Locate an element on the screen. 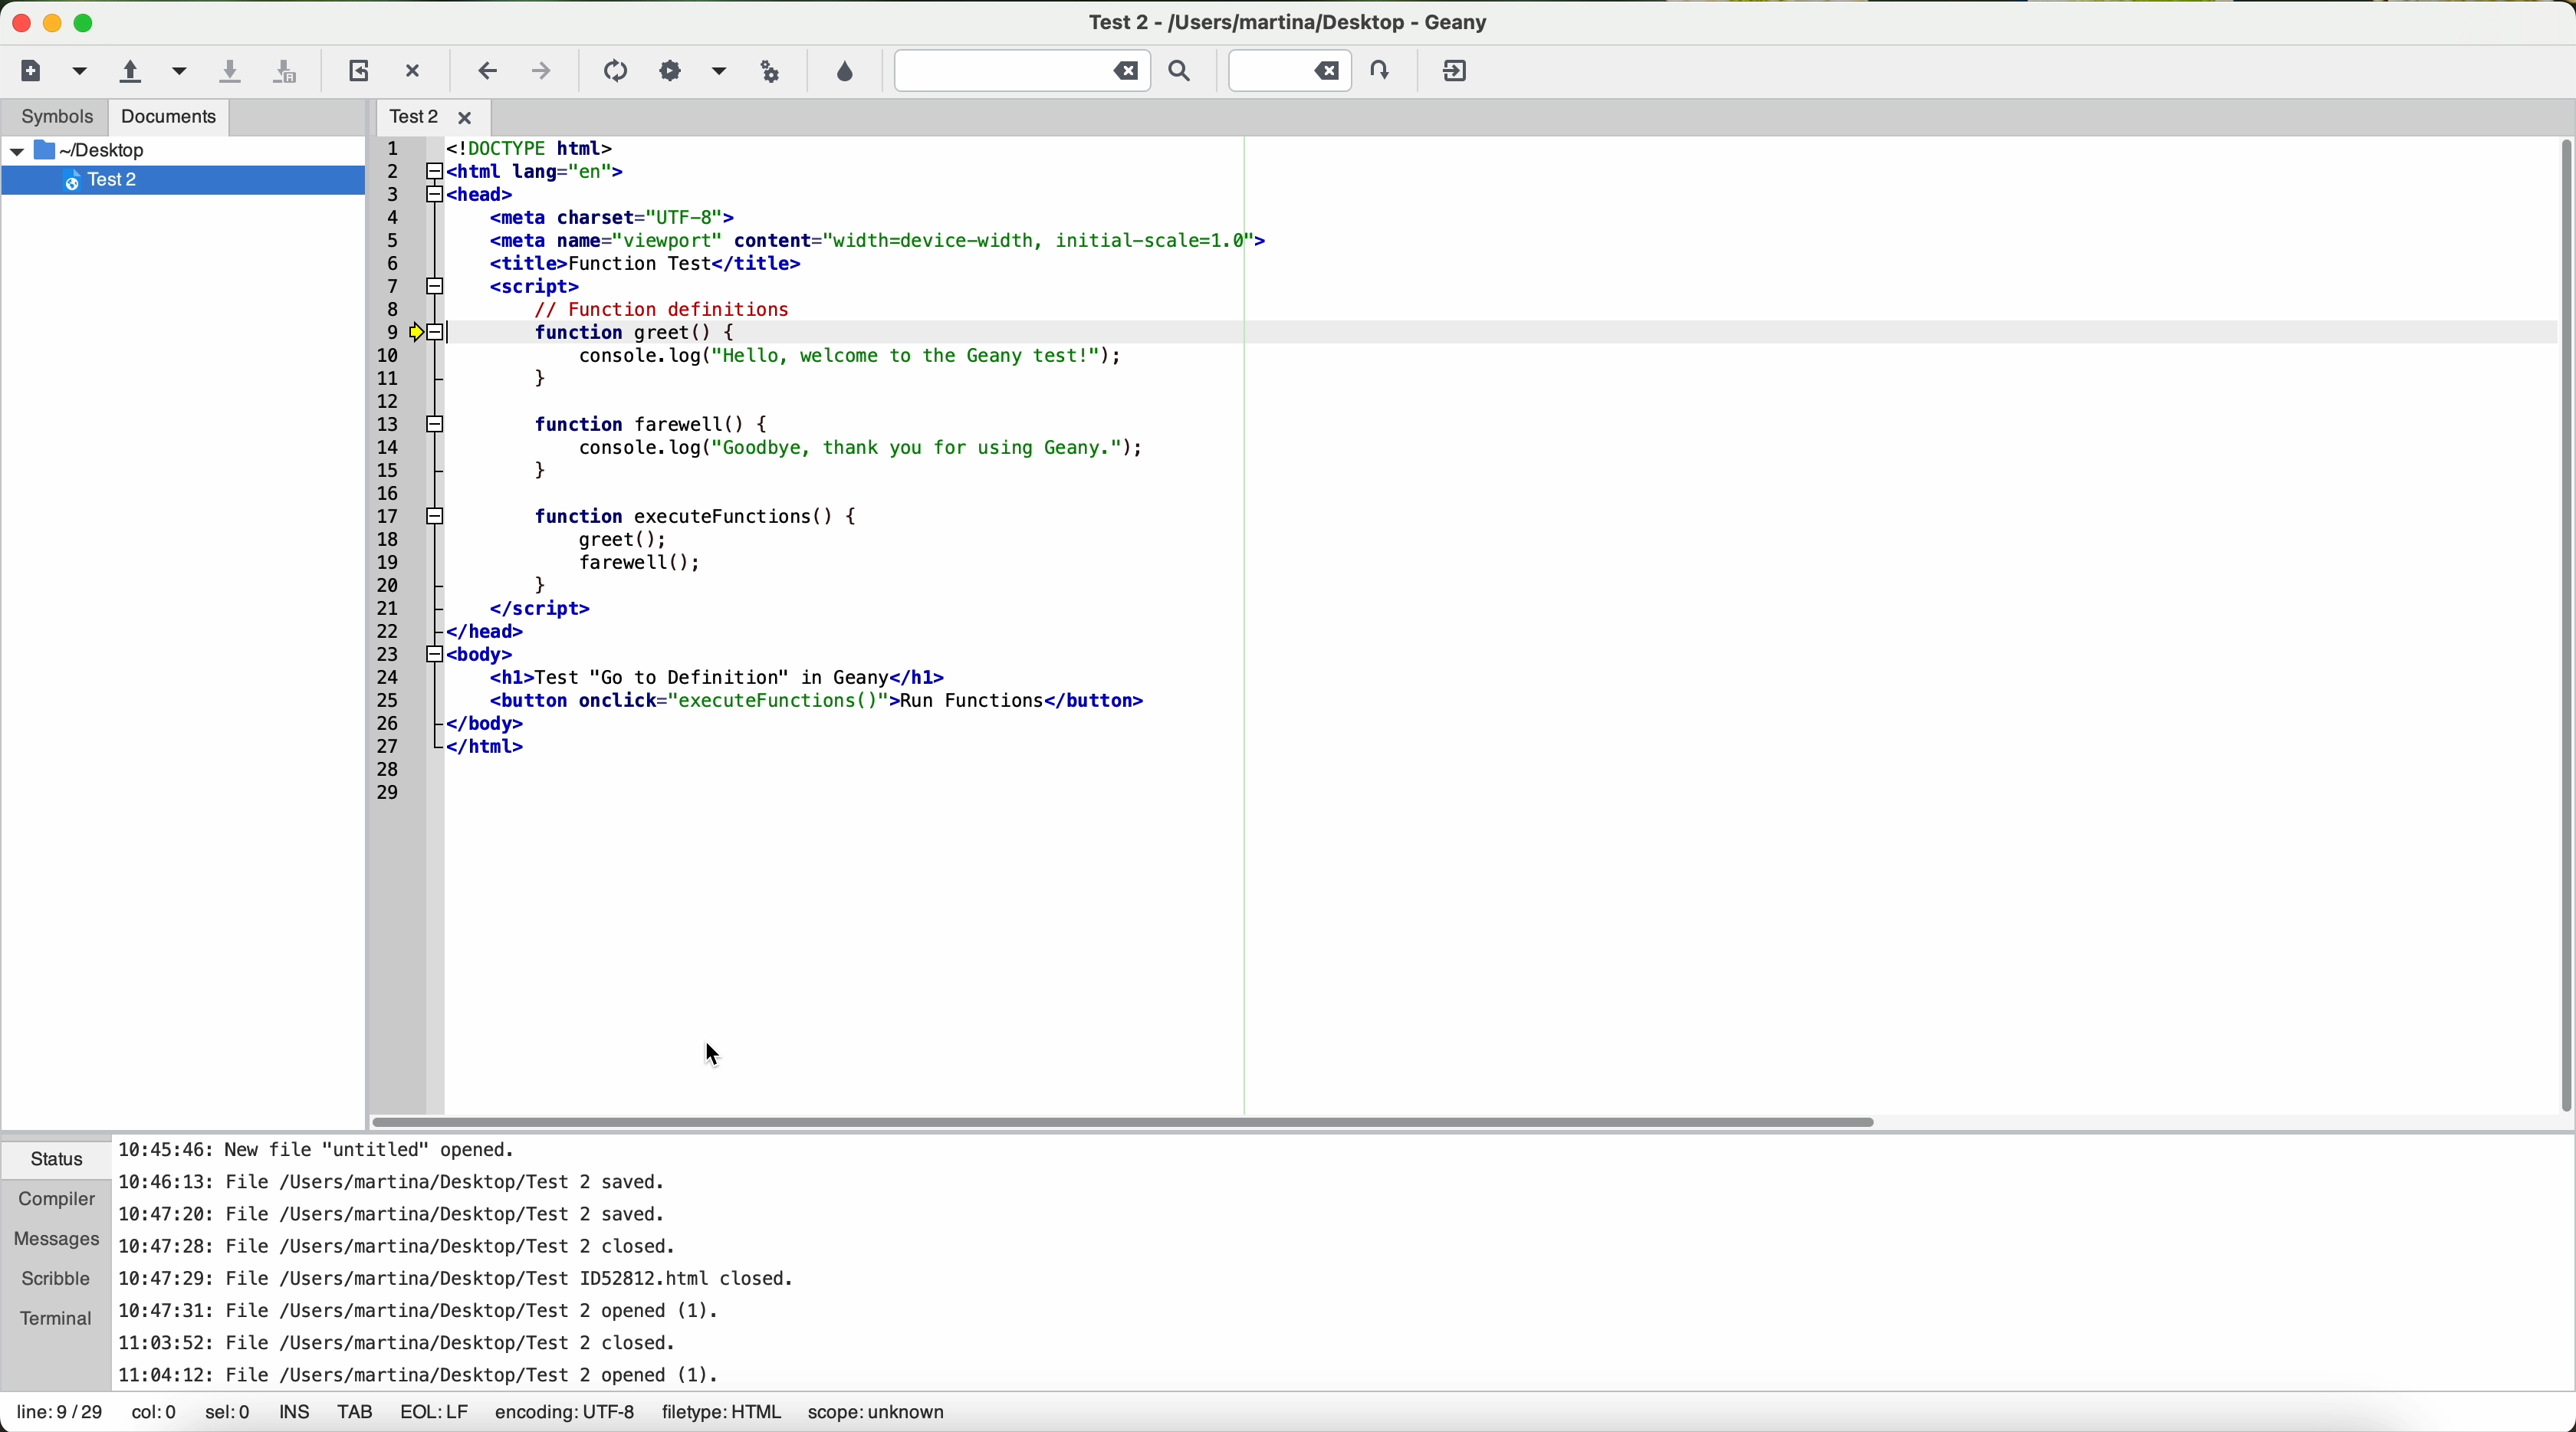 The width and height of the screenshot is (2576, 1432). test 2 is located at coordinates (1296, 22).